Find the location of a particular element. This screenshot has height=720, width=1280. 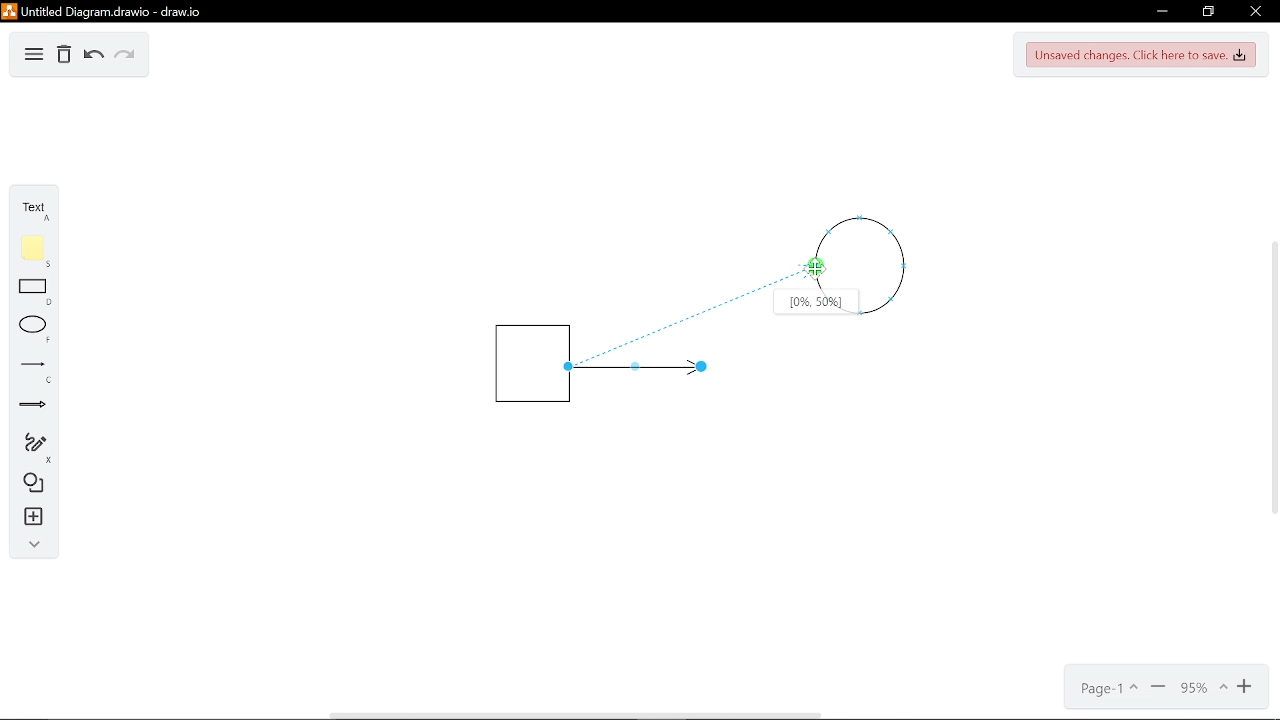

Location of the arrow connected on the shape[0%,50%] is located at coordinates (818, 301).